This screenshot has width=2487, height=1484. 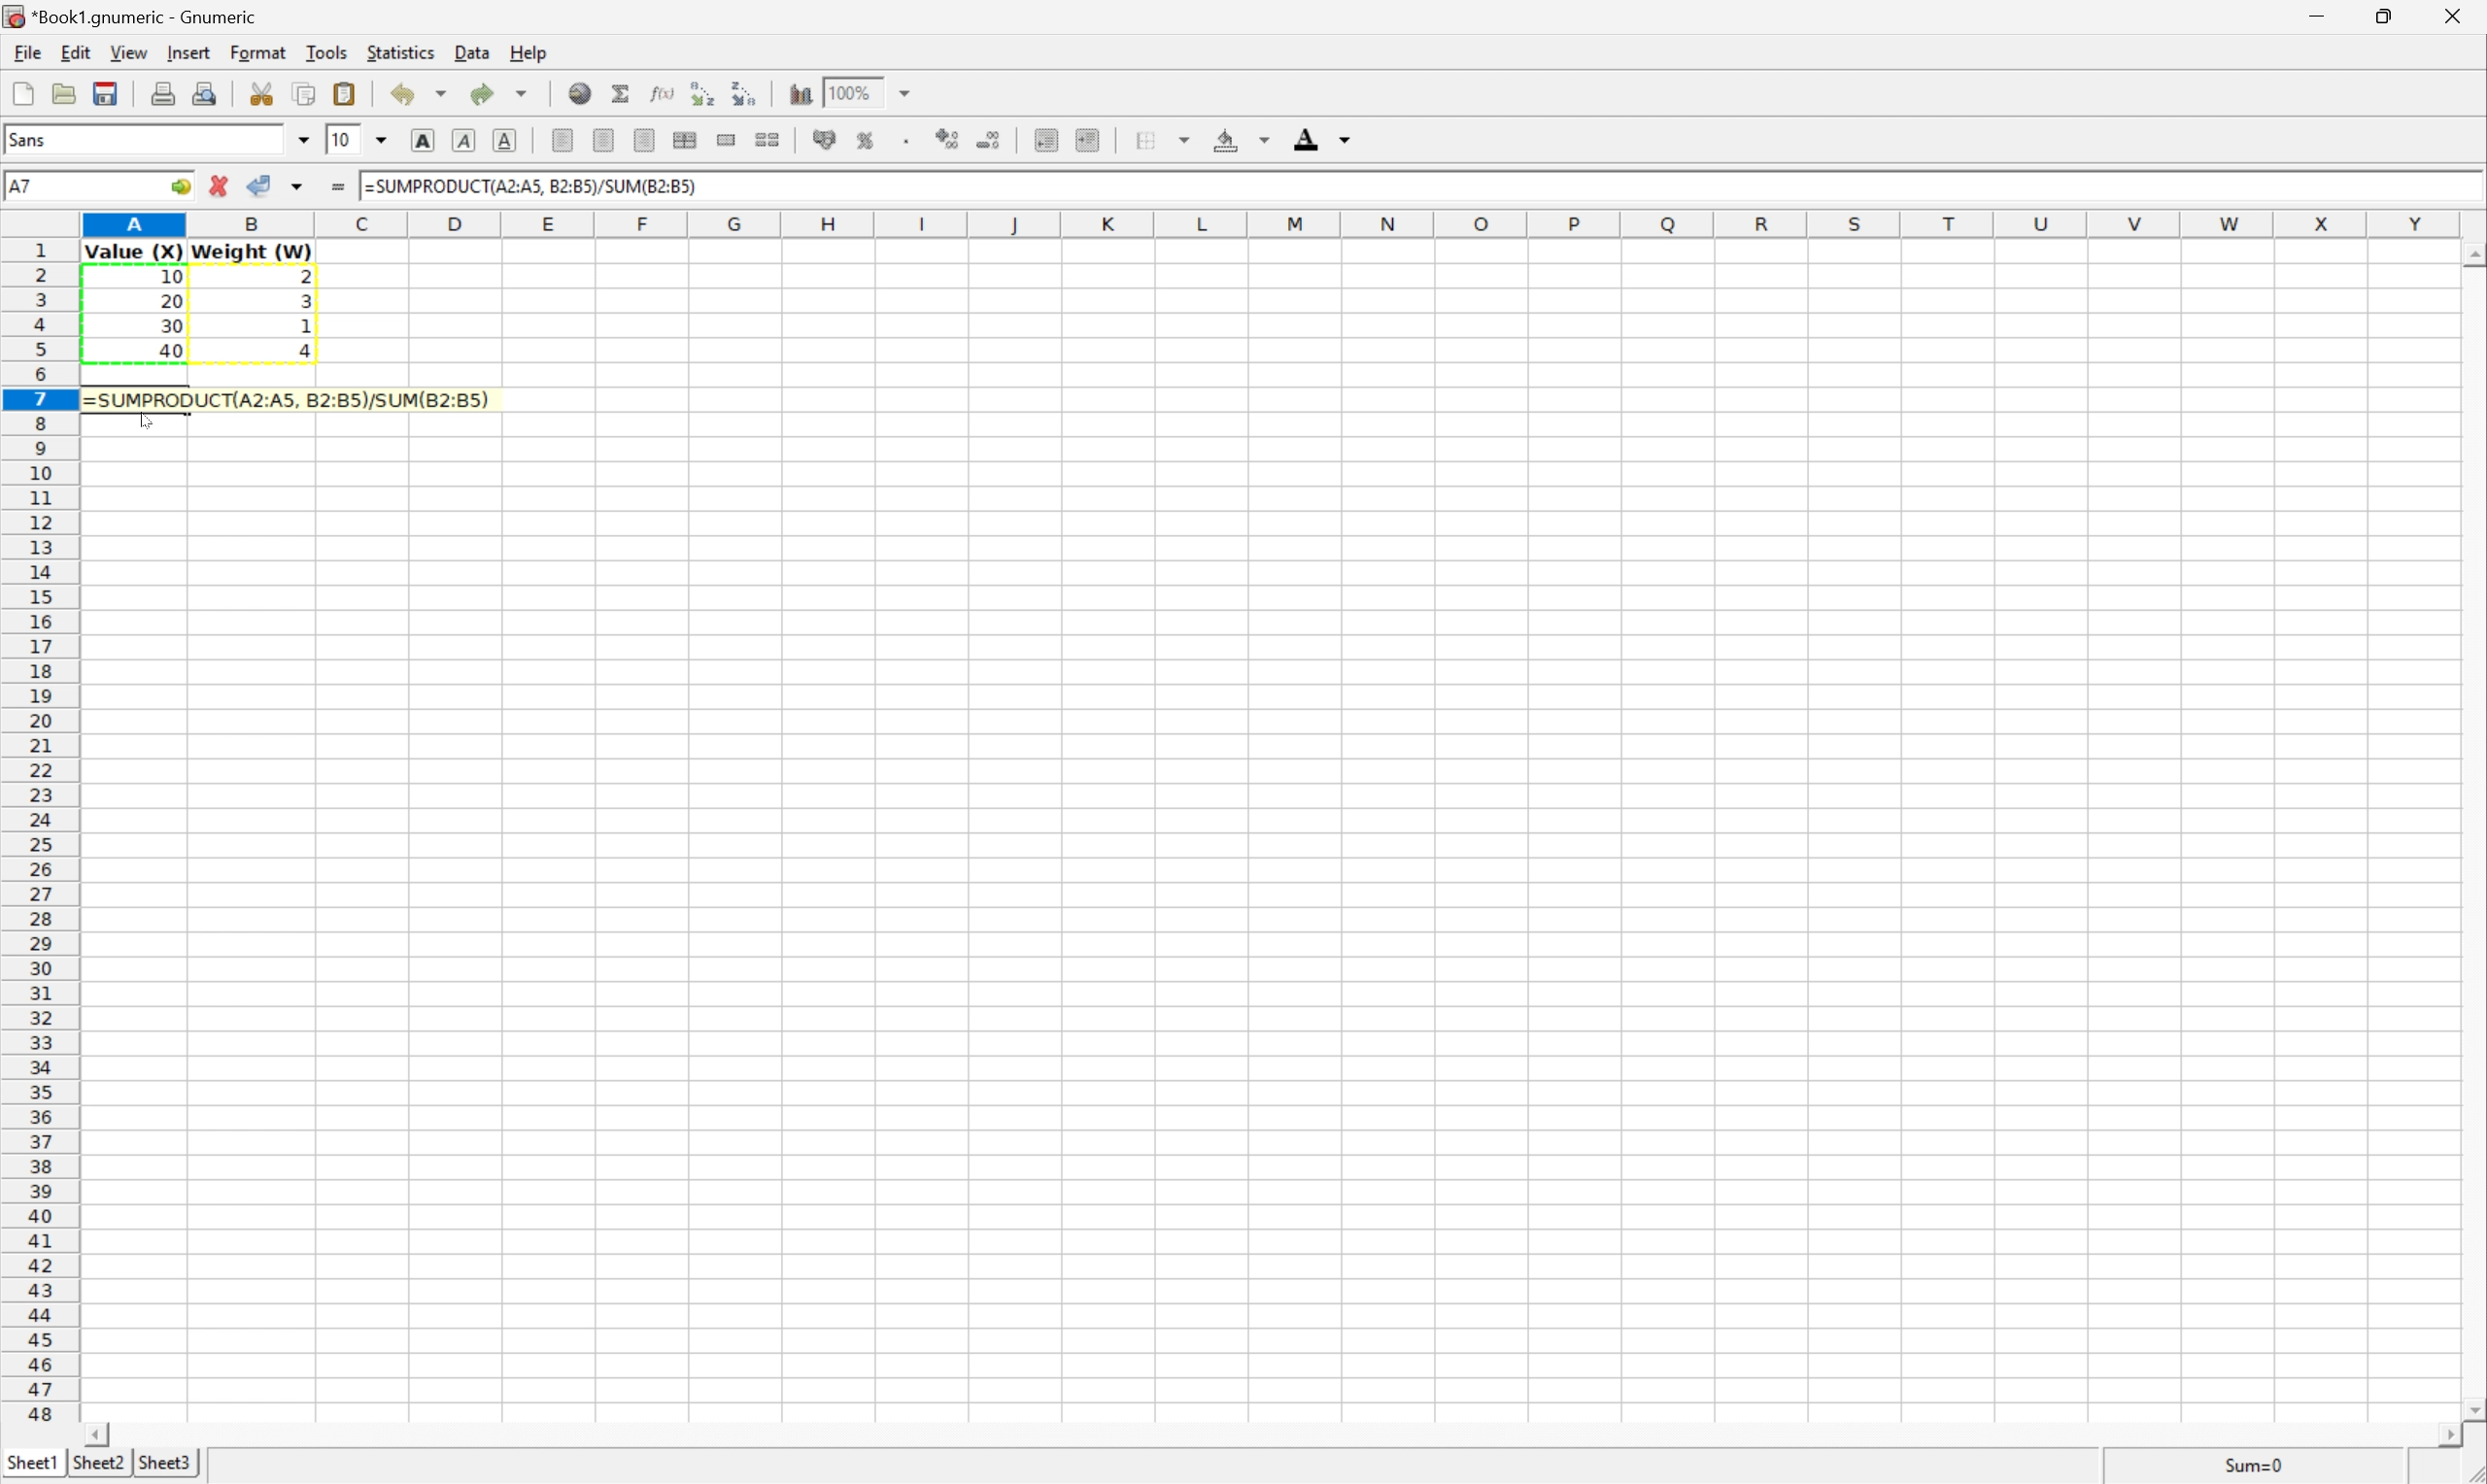 What do you see at coordinates (905, 141) in the screenshot?
I see `Set the format of the selected cells to include a thousands separator` at bounding box center [905, 141].